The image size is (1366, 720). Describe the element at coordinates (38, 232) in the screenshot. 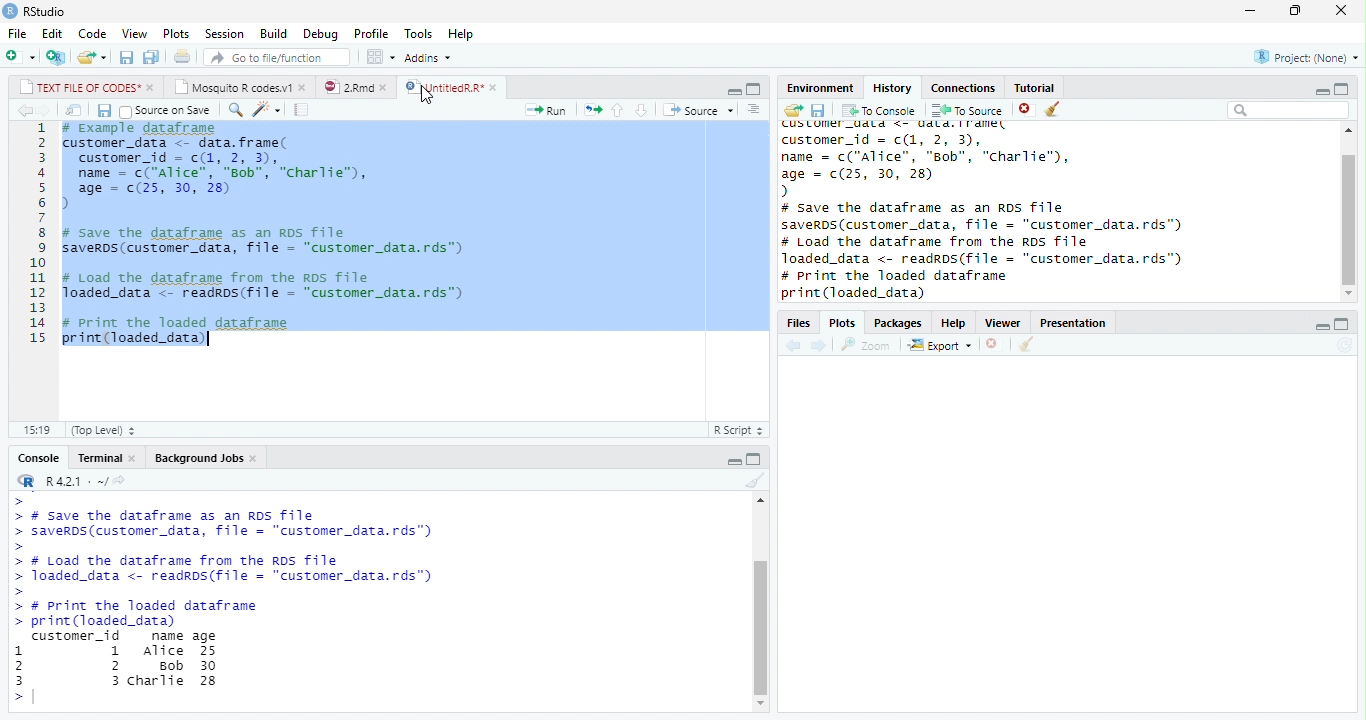

I see `line numbering` at that location.